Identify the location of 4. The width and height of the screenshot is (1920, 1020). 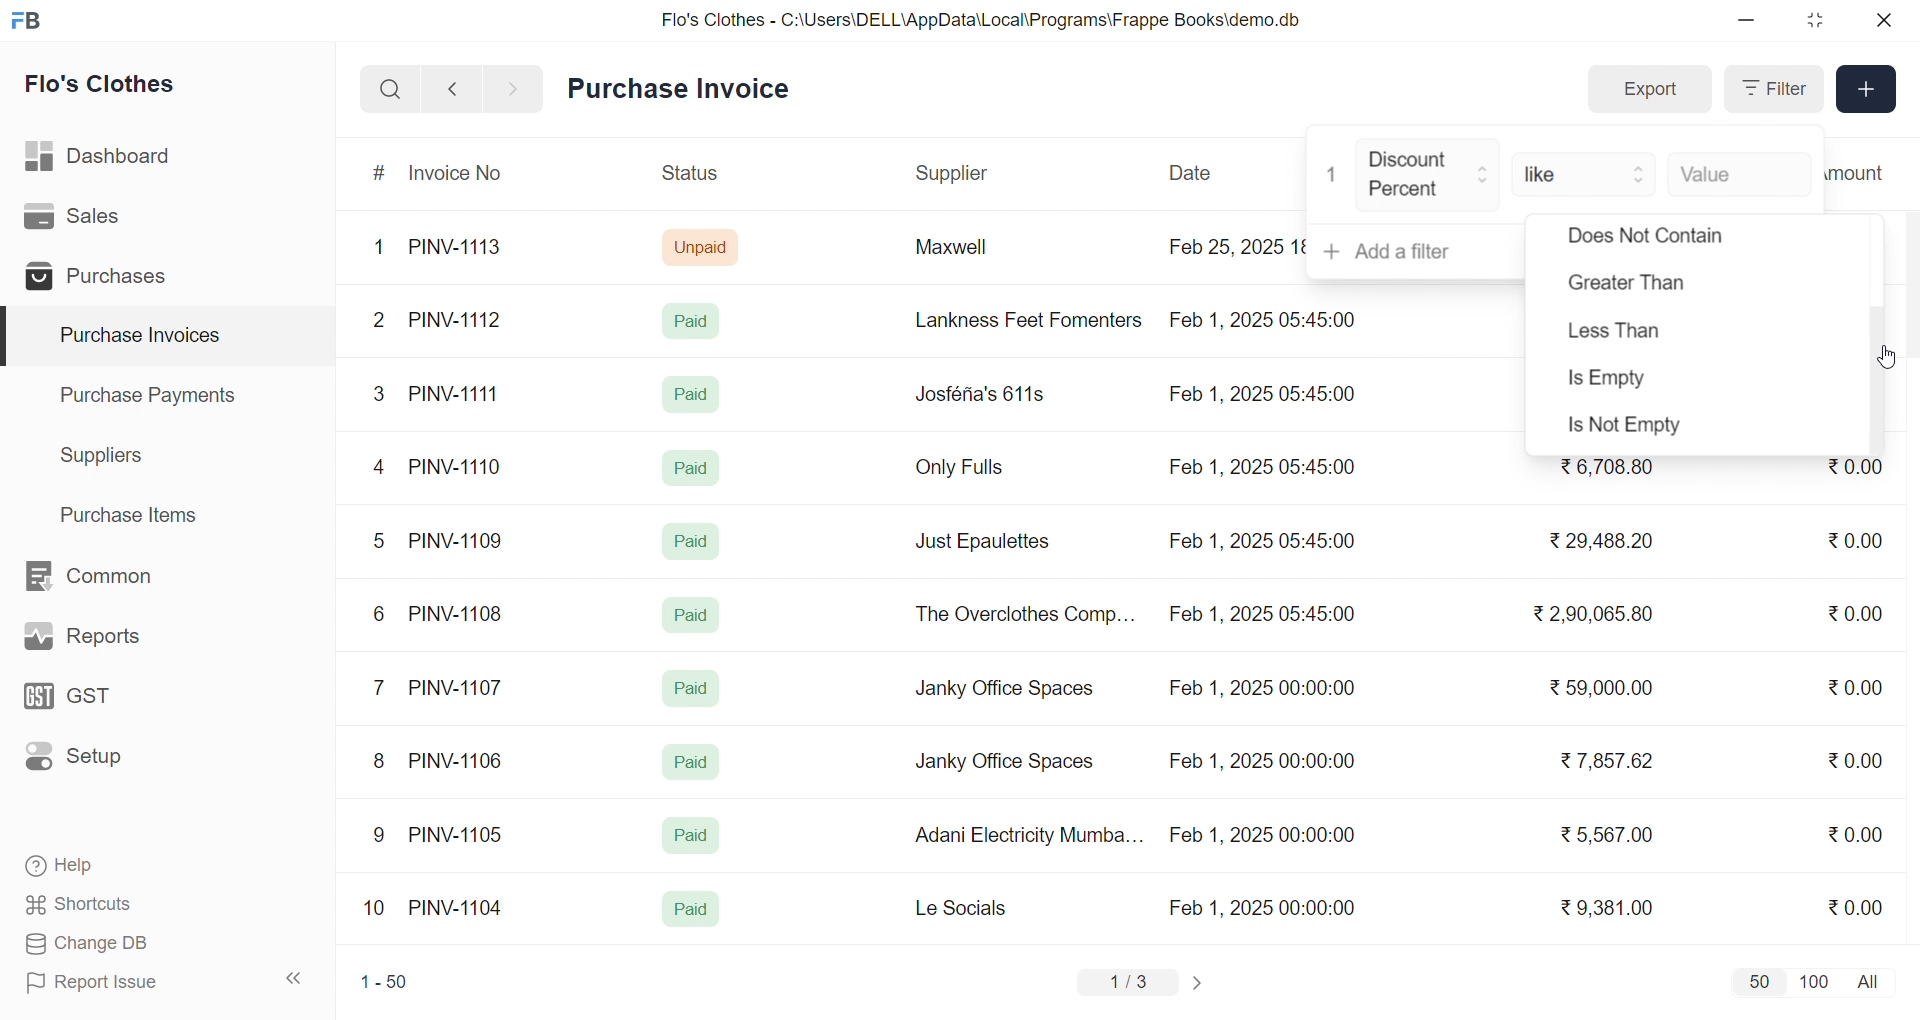
(383, 468).